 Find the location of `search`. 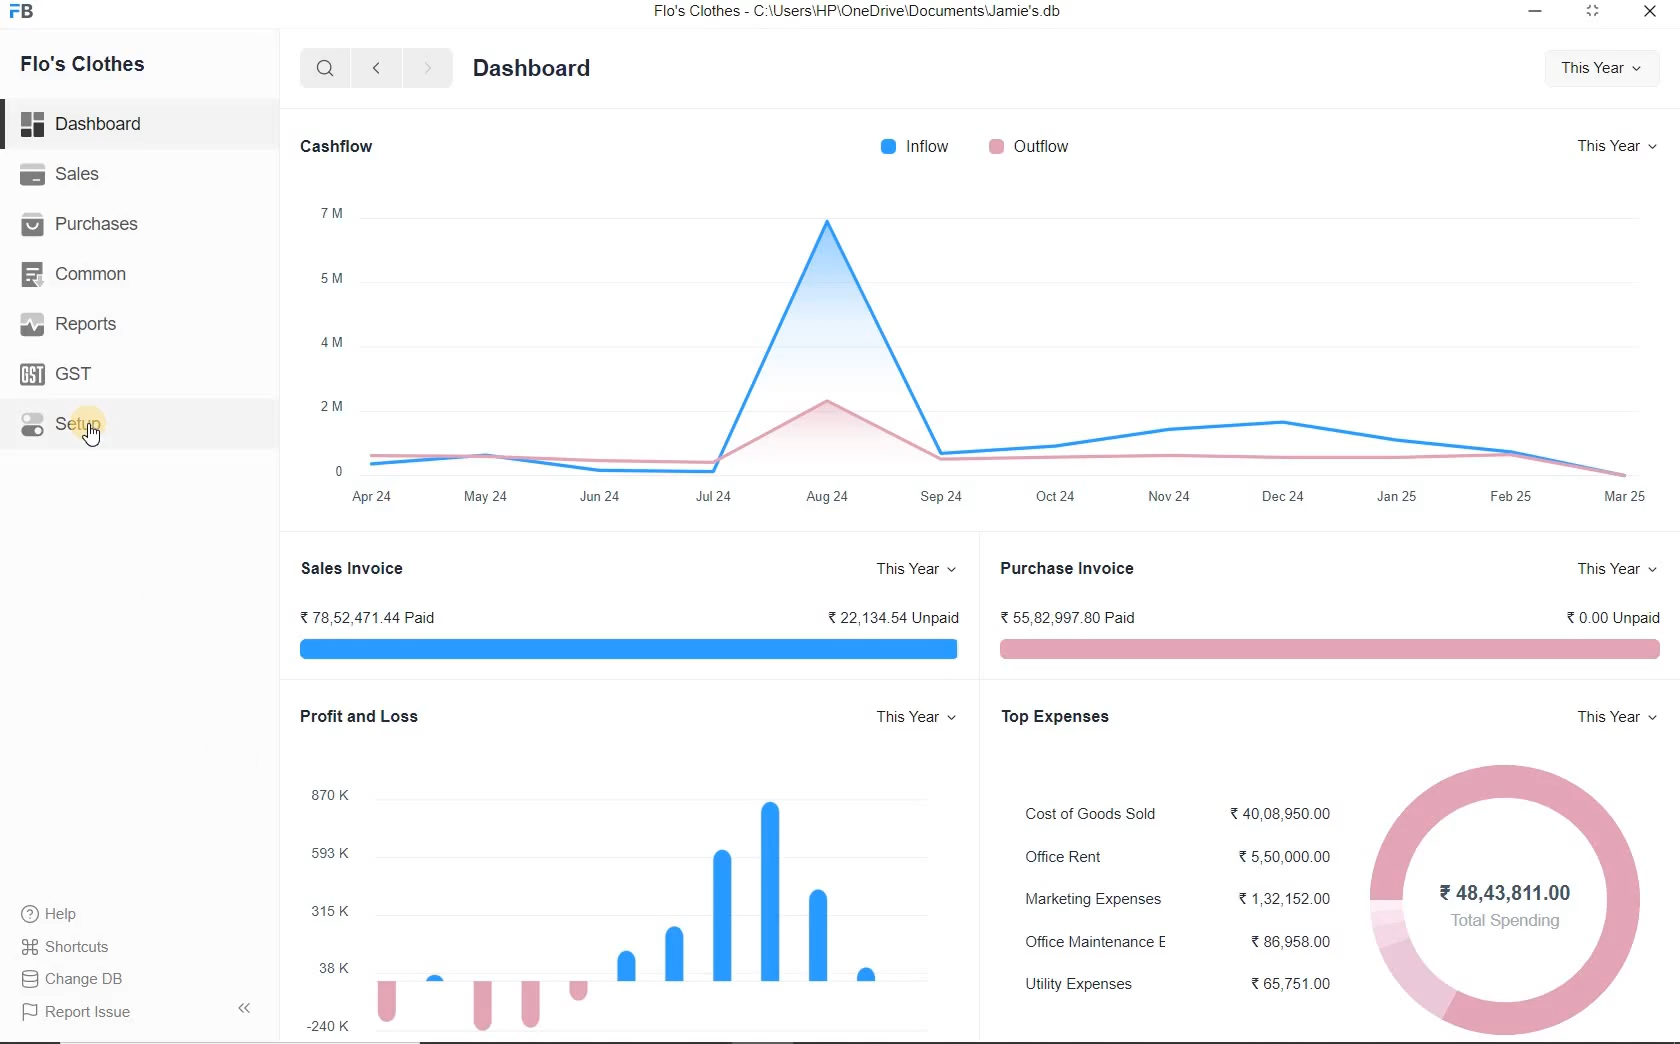

search is located at coordinates (326, 69).